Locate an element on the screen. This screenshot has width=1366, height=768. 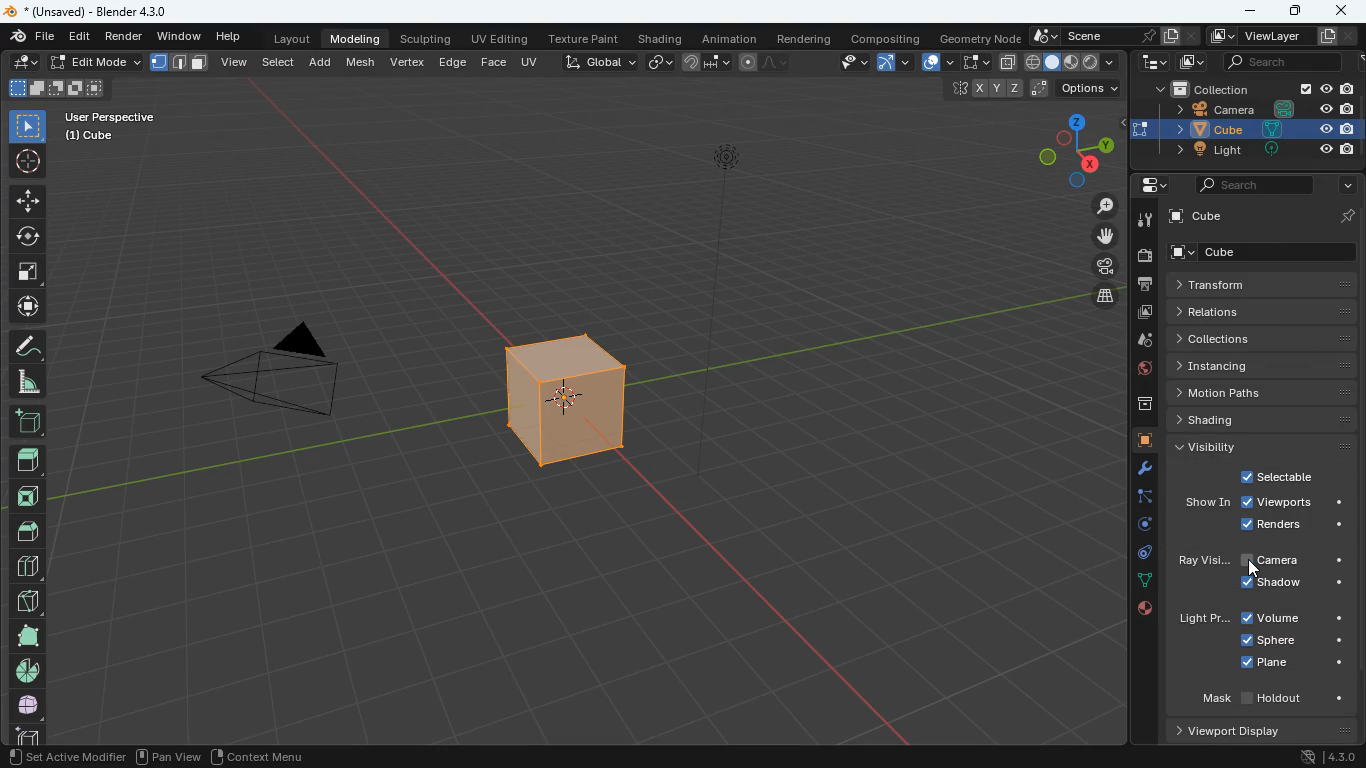
dd is located at coordinates (28, 425).